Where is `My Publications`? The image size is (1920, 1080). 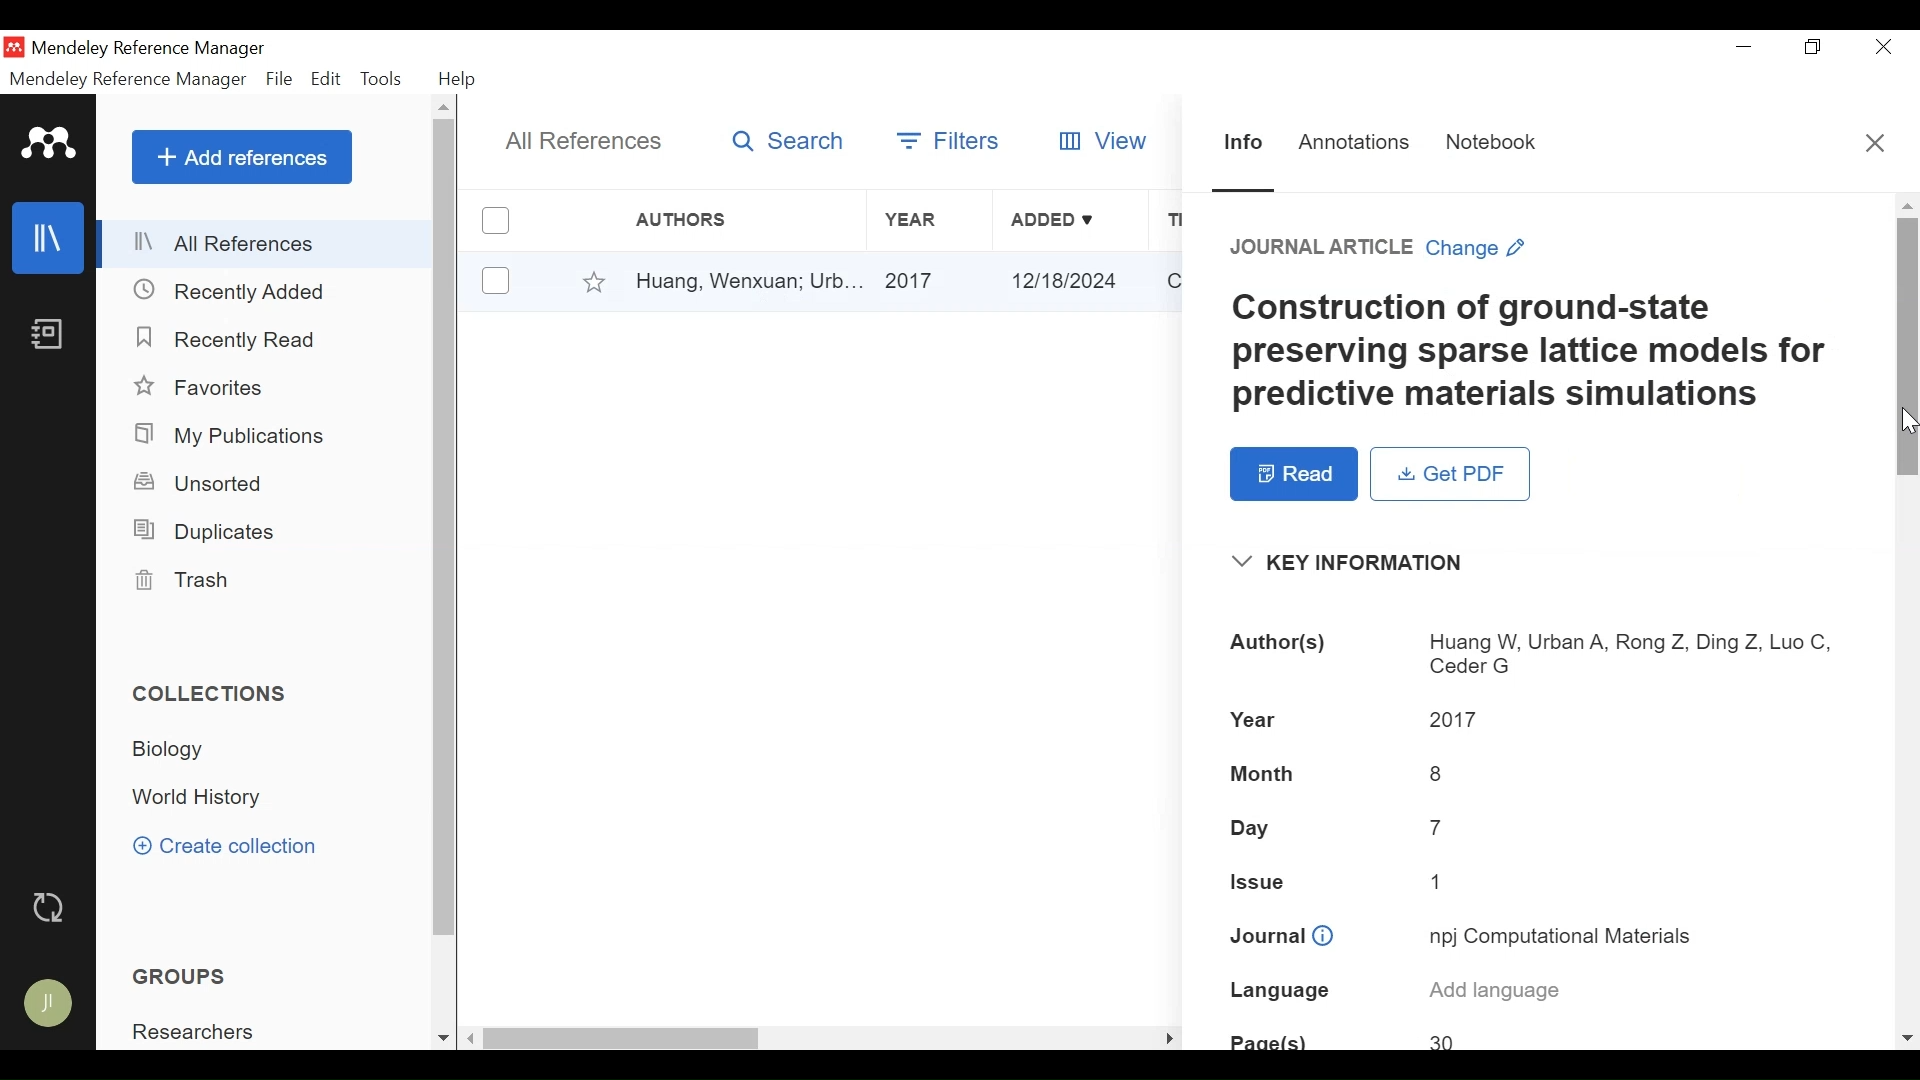
My Publications is located at coordinates (244, 435).